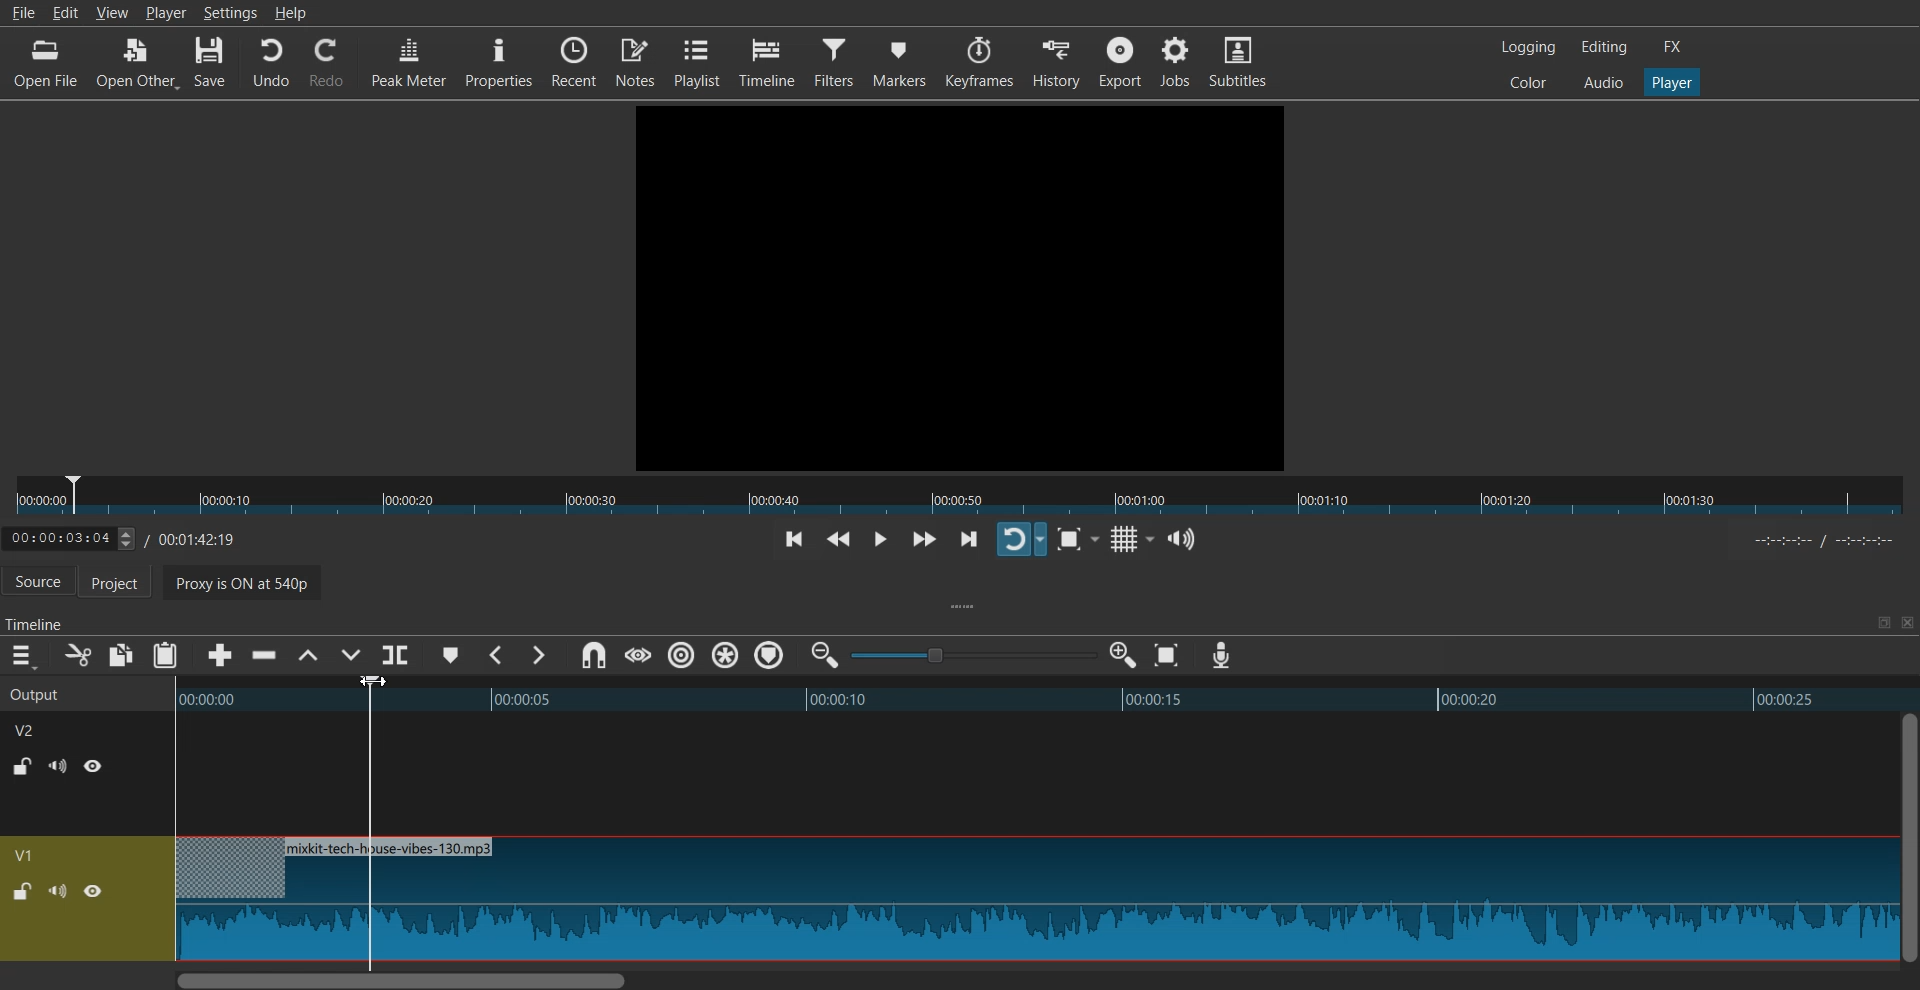 The width and height of the screenshot is (1920, 990). I want to click on Playlist, so click(697, 61).